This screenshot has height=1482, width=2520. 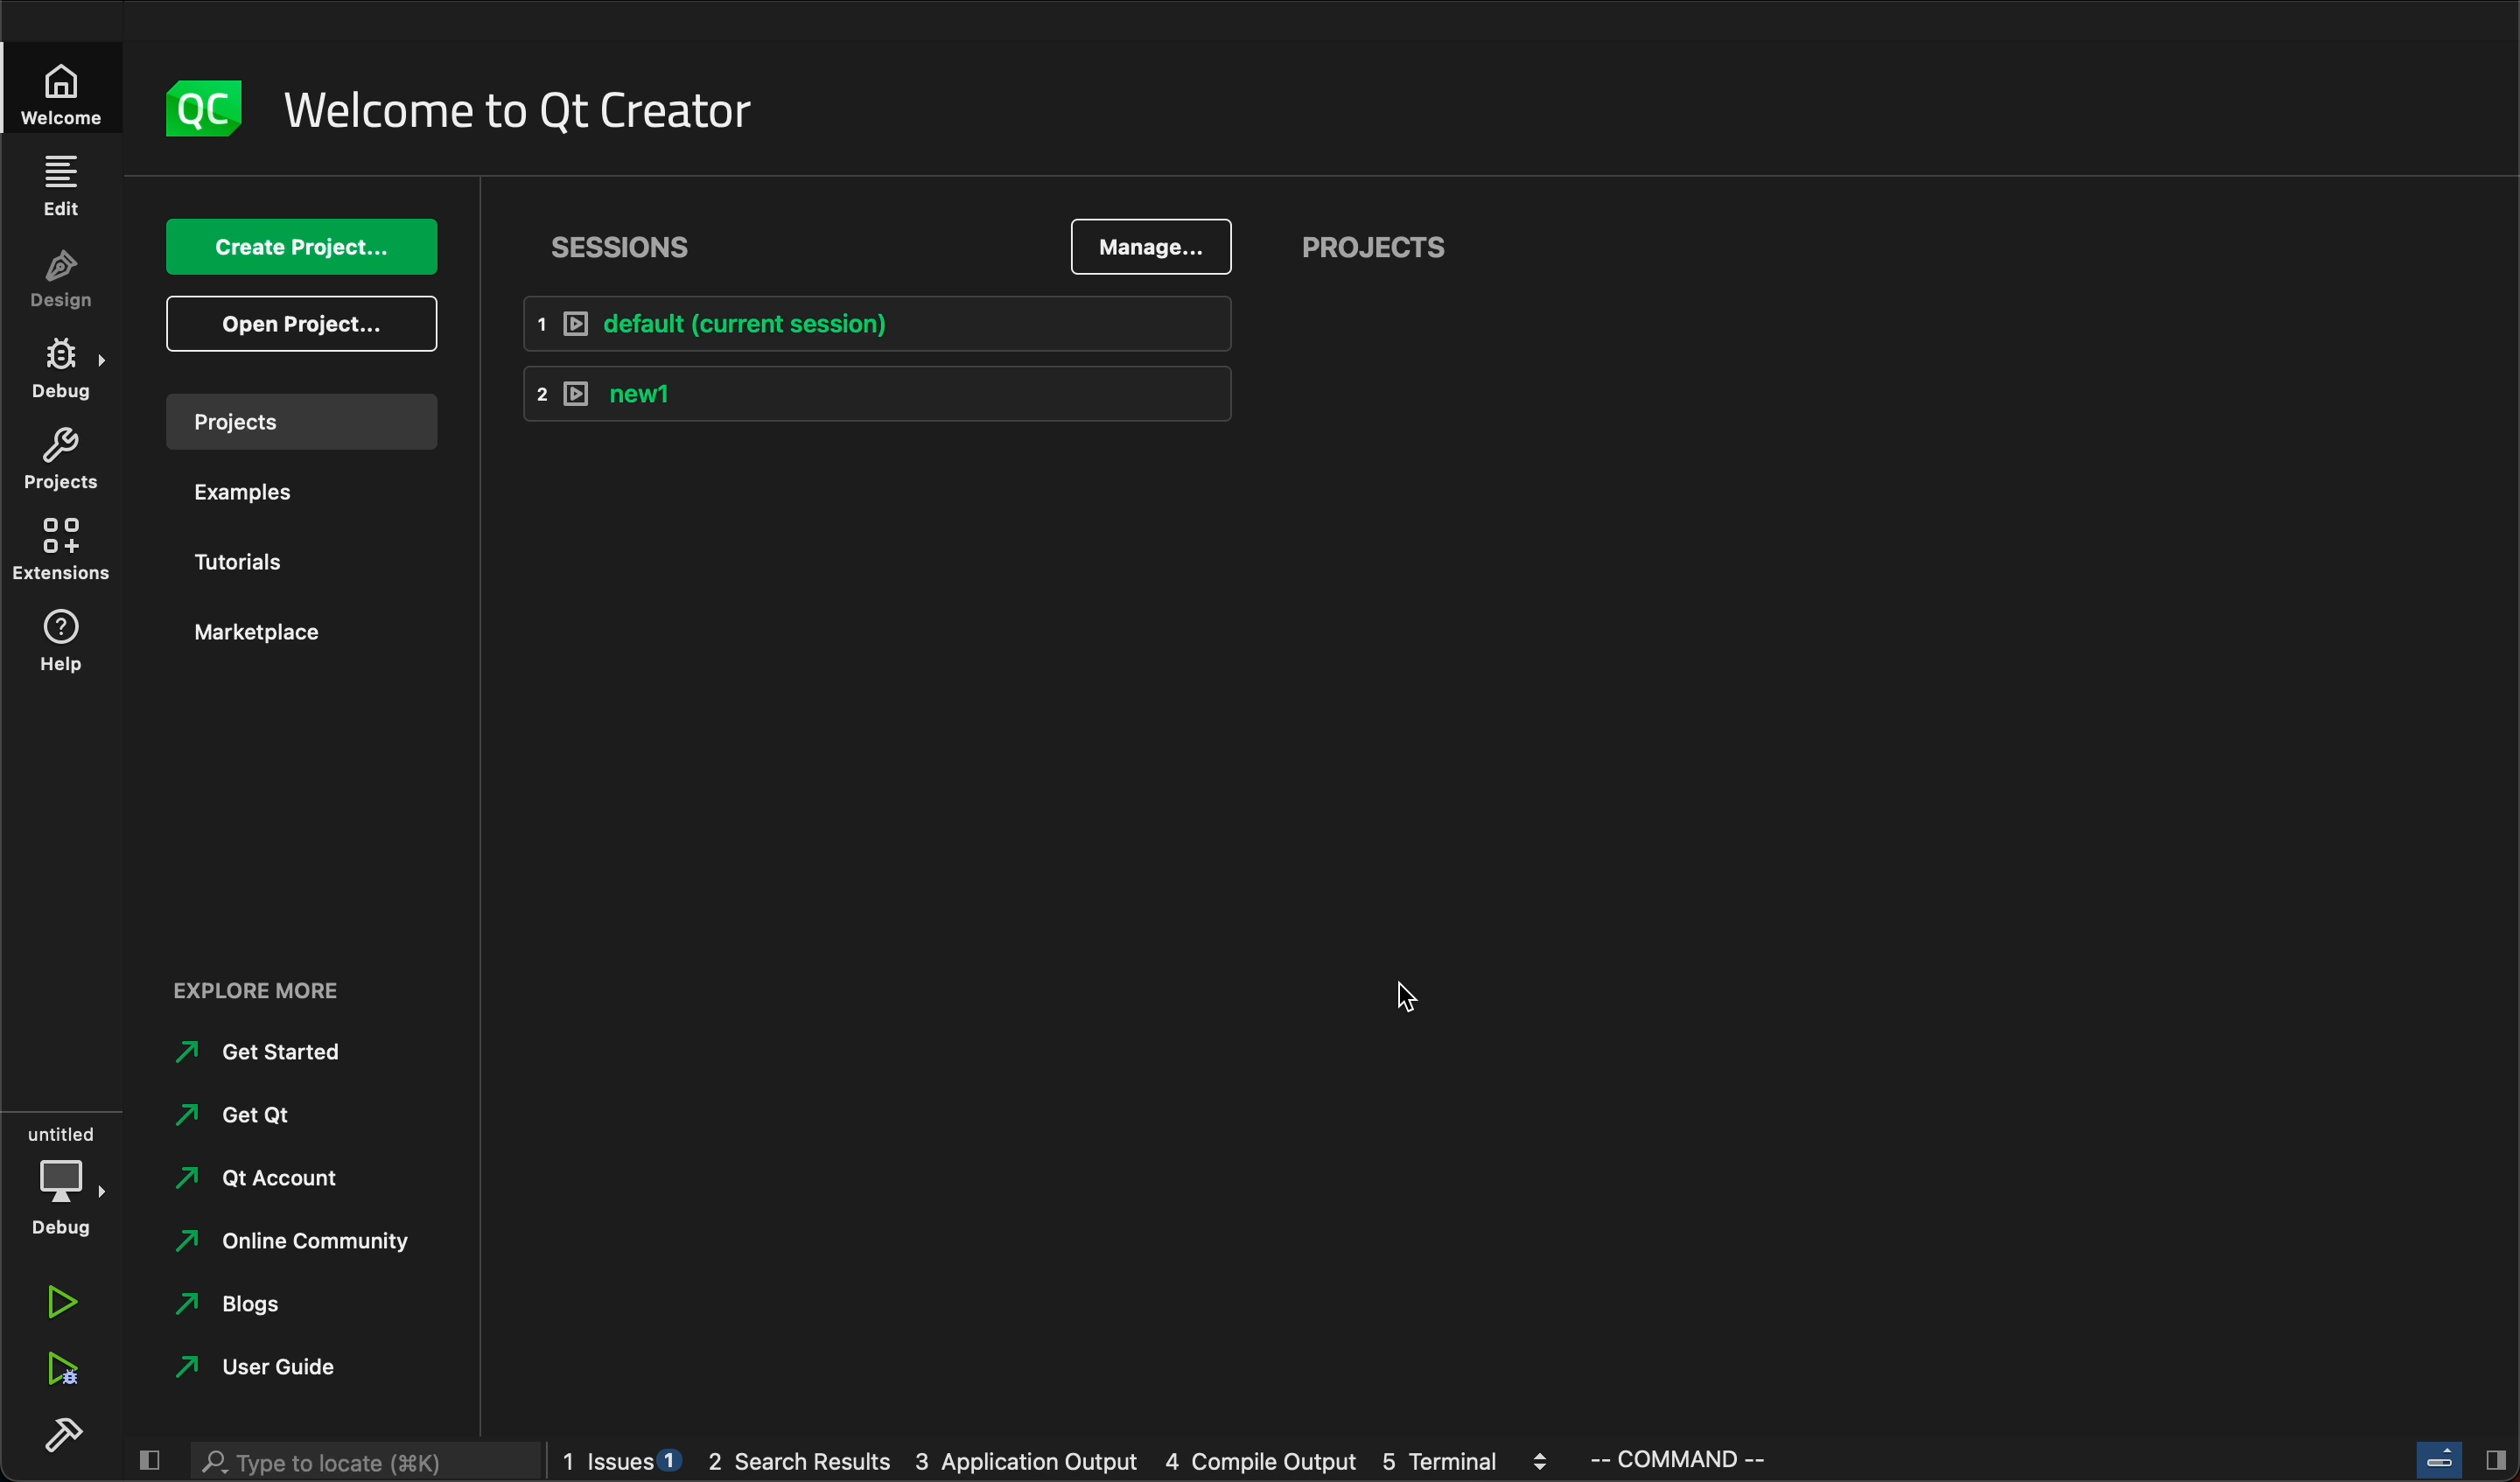 I want to click on explore, so click(x=265, y=989).